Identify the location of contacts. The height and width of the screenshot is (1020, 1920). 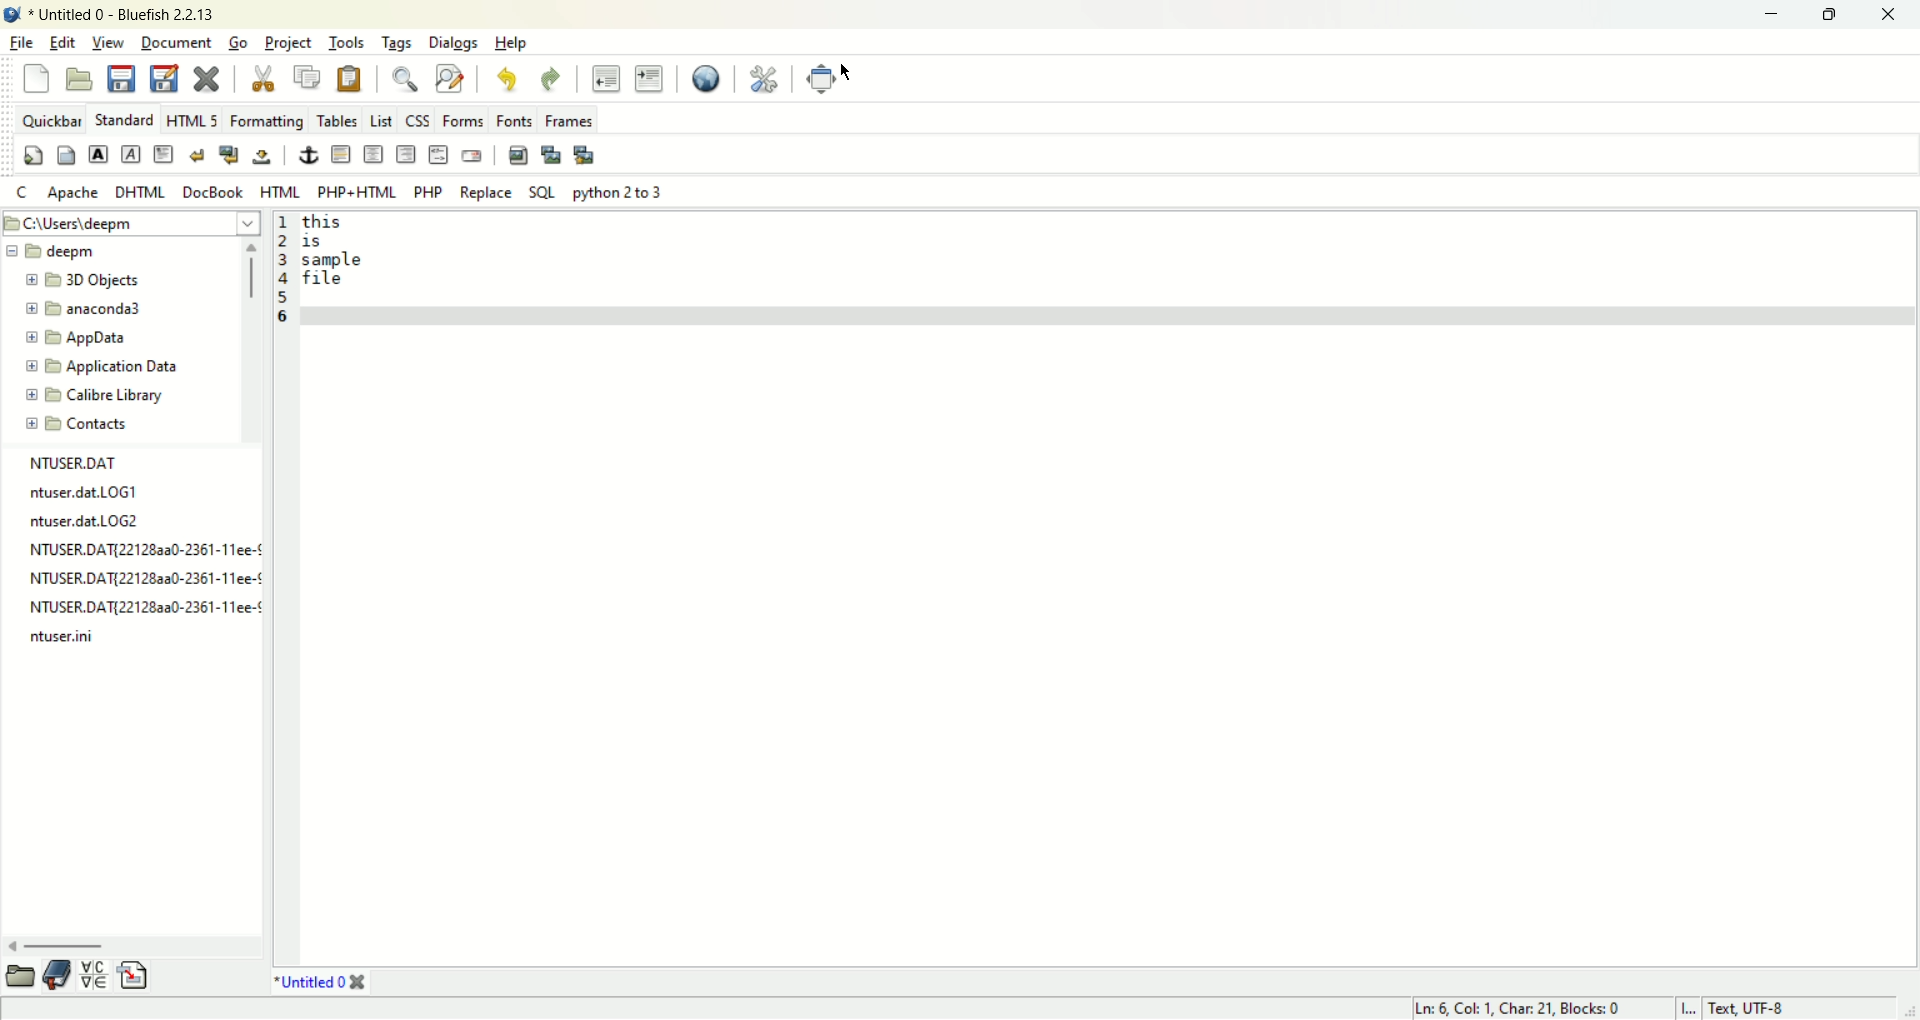
(77, 425).